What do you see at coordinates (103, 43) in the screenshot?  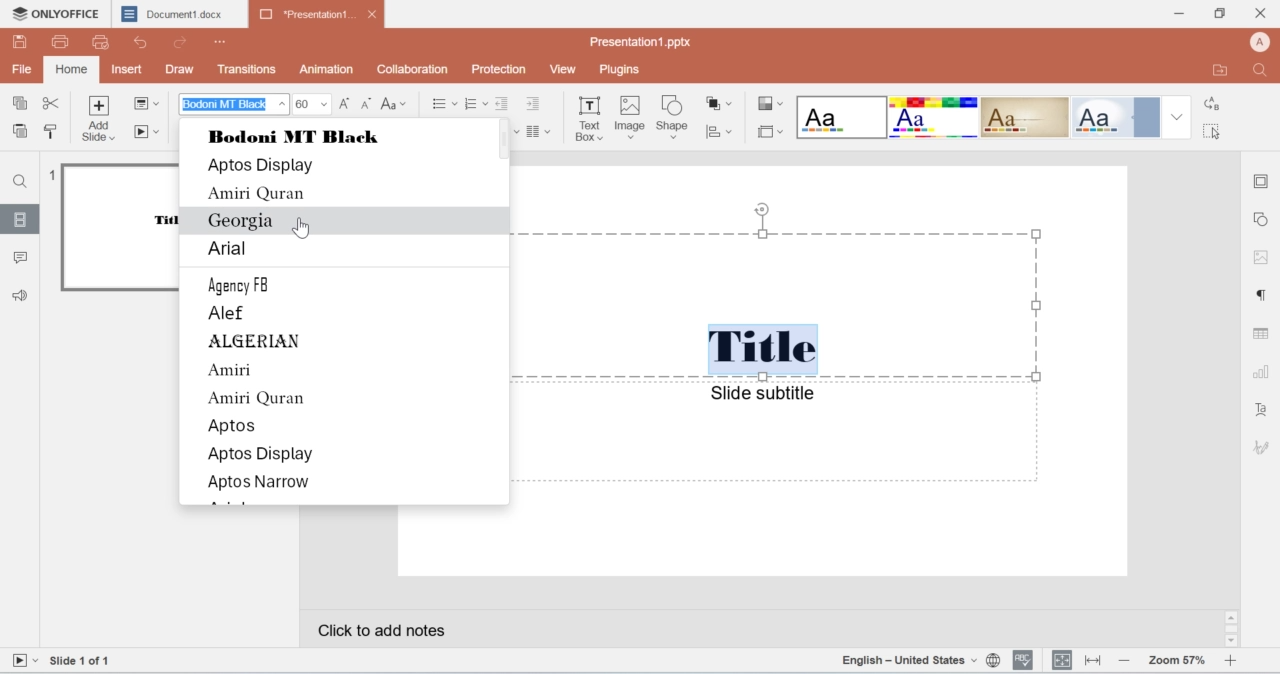 I see `preview` at bounding box center [103, 43].